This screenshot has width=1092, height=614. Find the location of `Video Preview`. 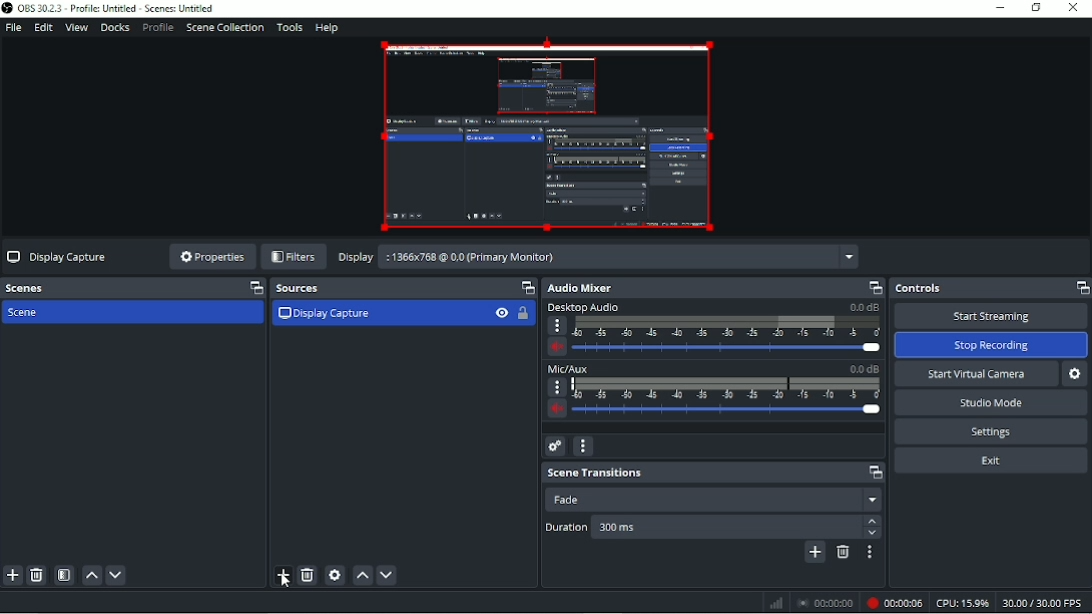

Video Preview is located at coordinates (547, 136).